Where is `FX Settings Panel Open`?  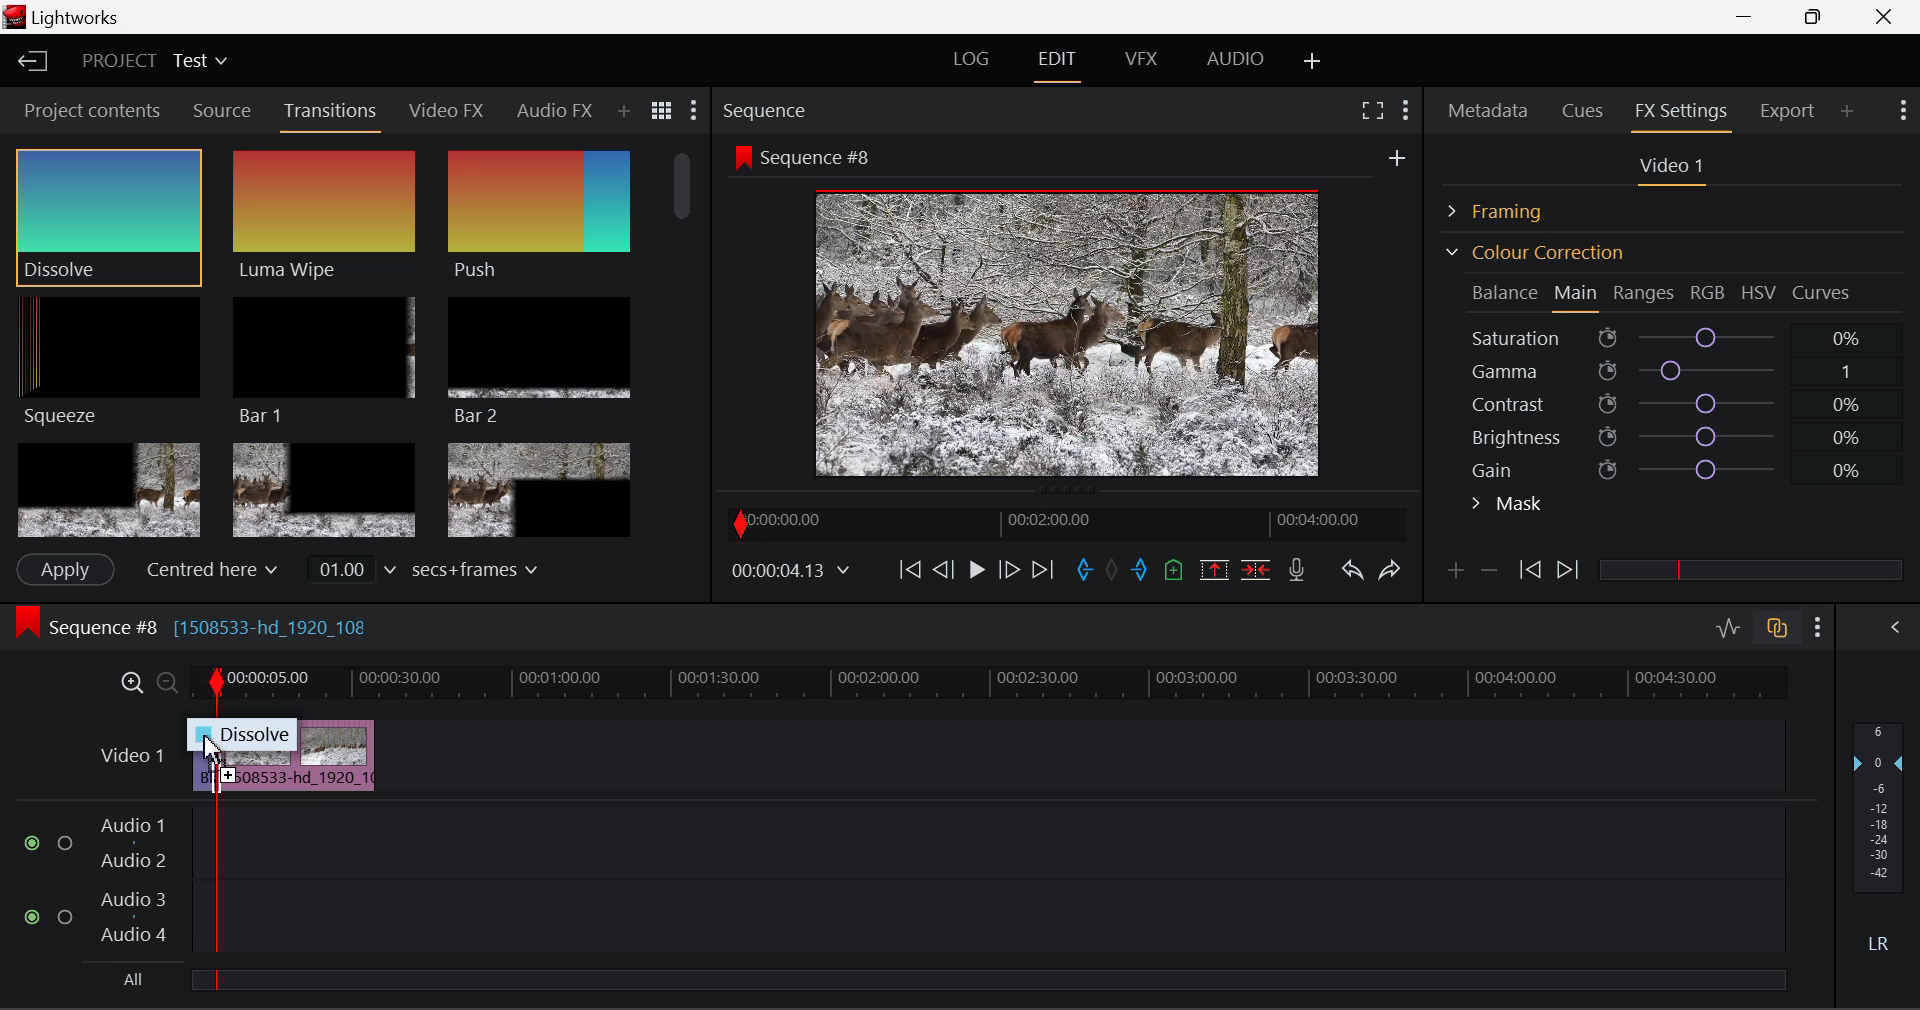 FX Settings Panel Open is located at coordinates (1682, 113).